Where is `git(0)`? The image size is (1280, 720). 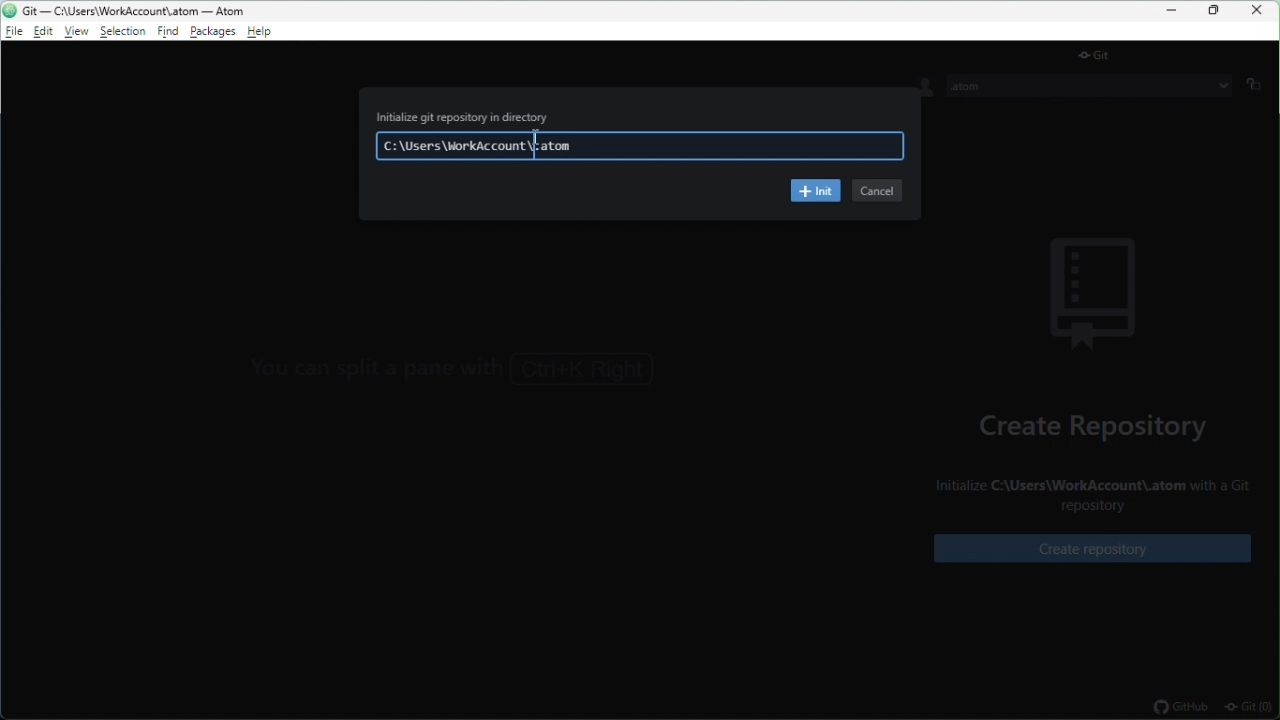 git(0) is located at coordinates (1249, 709).